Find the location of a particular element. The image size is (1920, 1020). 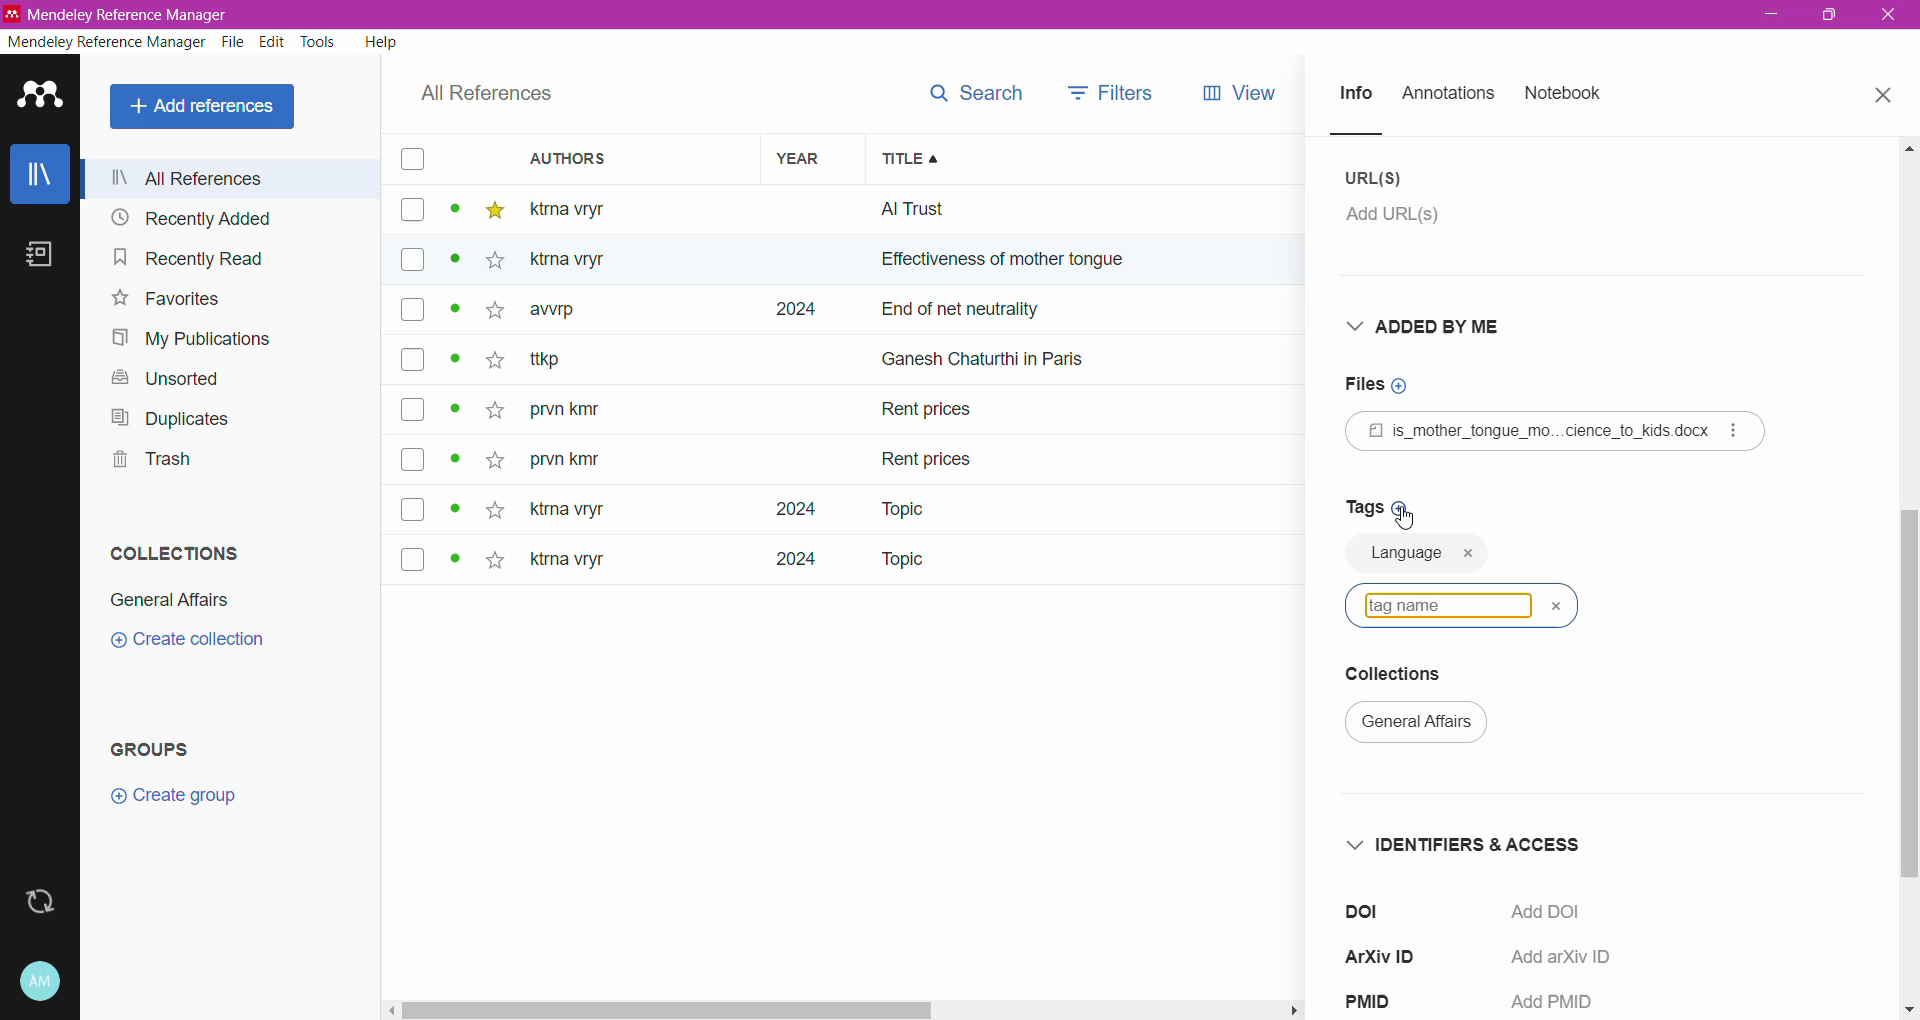

Last sync is located at coordinates (39, 902).